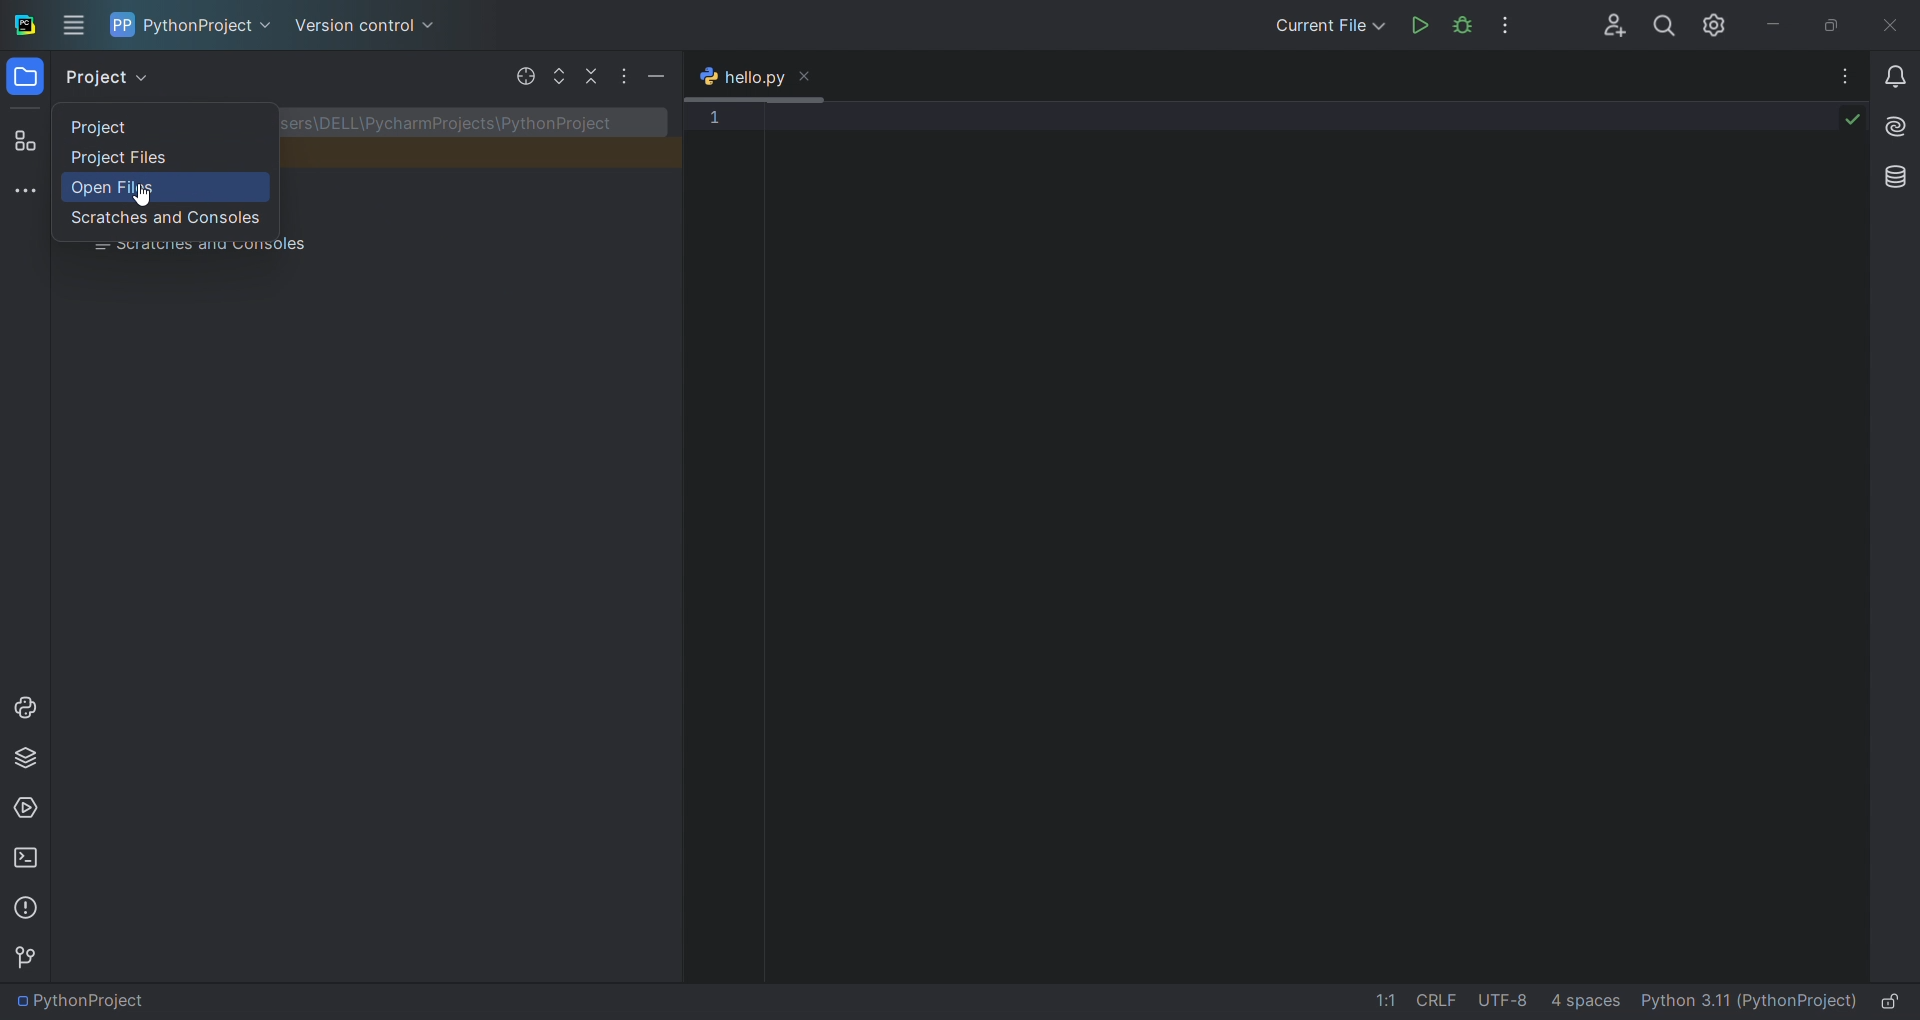 The width and height of the screenshot is (1920, 1020). What do you see at coordinates (1897, 999) in the screenshot?
I see `lock` at bounding box center [1897, 999].